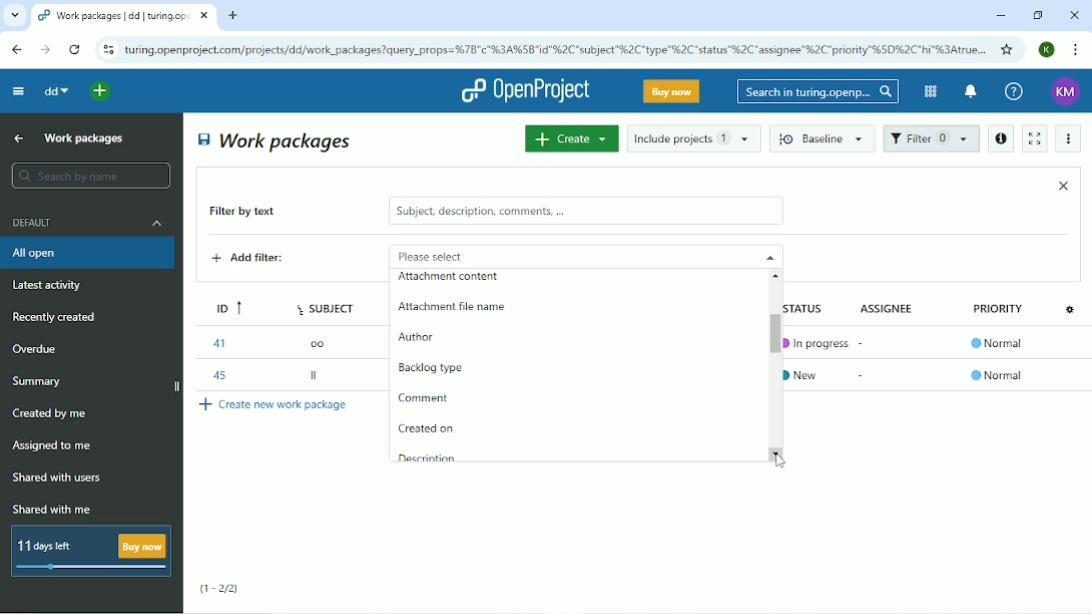  Describe the element at coordinates (427, 428) in the screenshot. I see `Created on` at that location.